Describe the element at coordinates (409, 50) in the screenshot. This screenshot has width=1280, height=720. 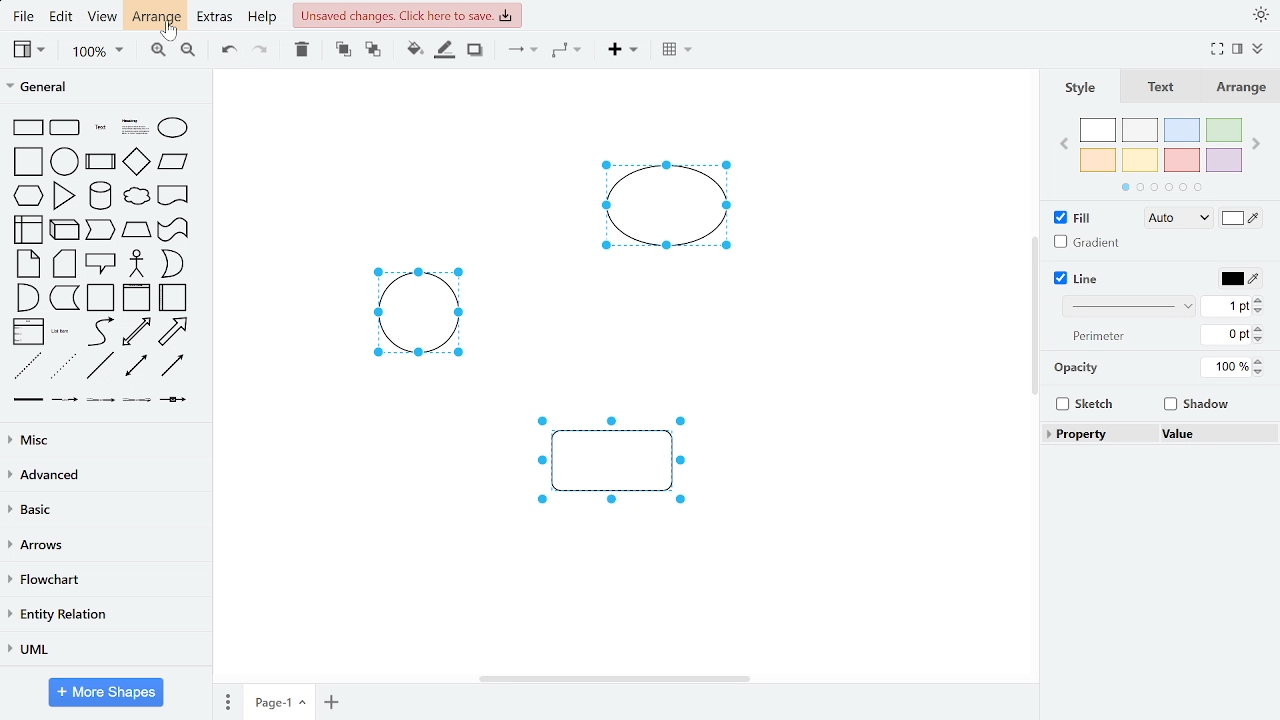
I see `fill color` at that location.